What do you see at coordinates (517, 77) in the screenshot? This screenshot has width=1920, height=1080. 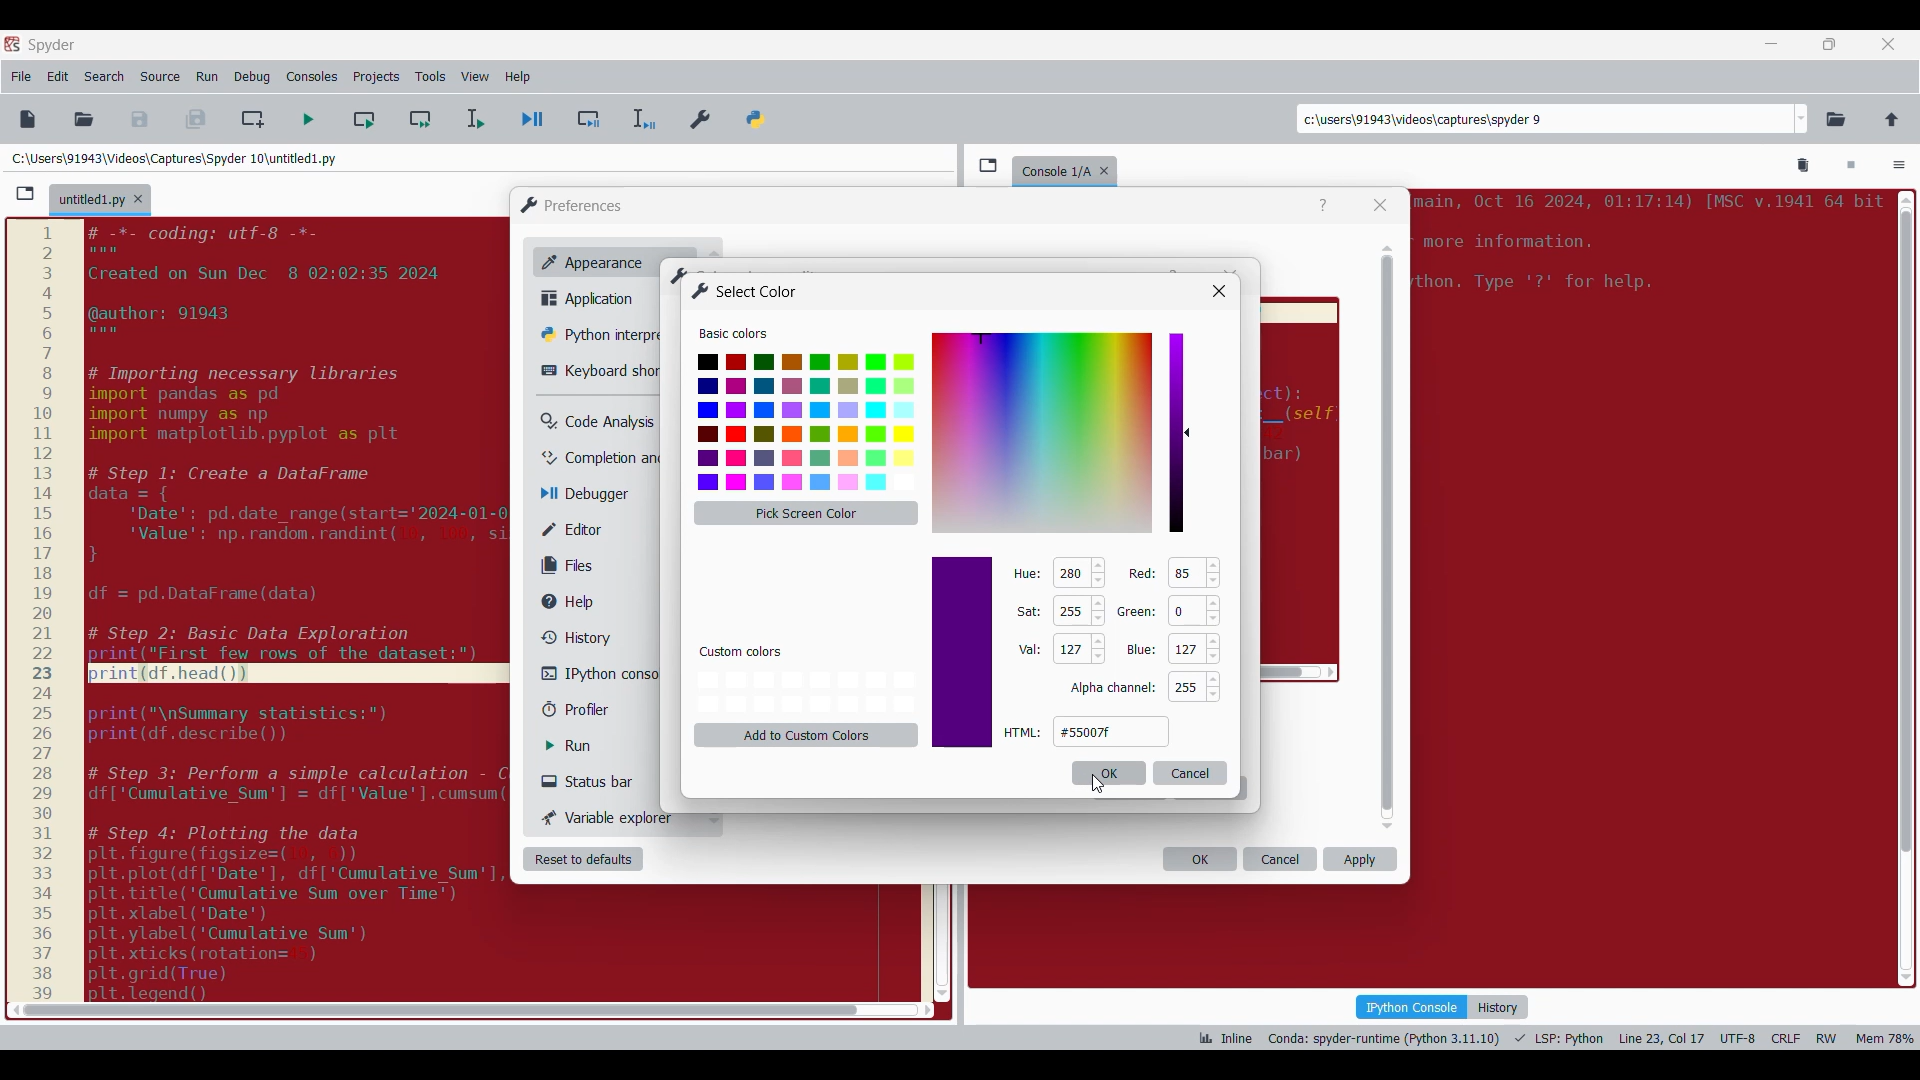 I see `Help menu` at bounding box center [517, 77].